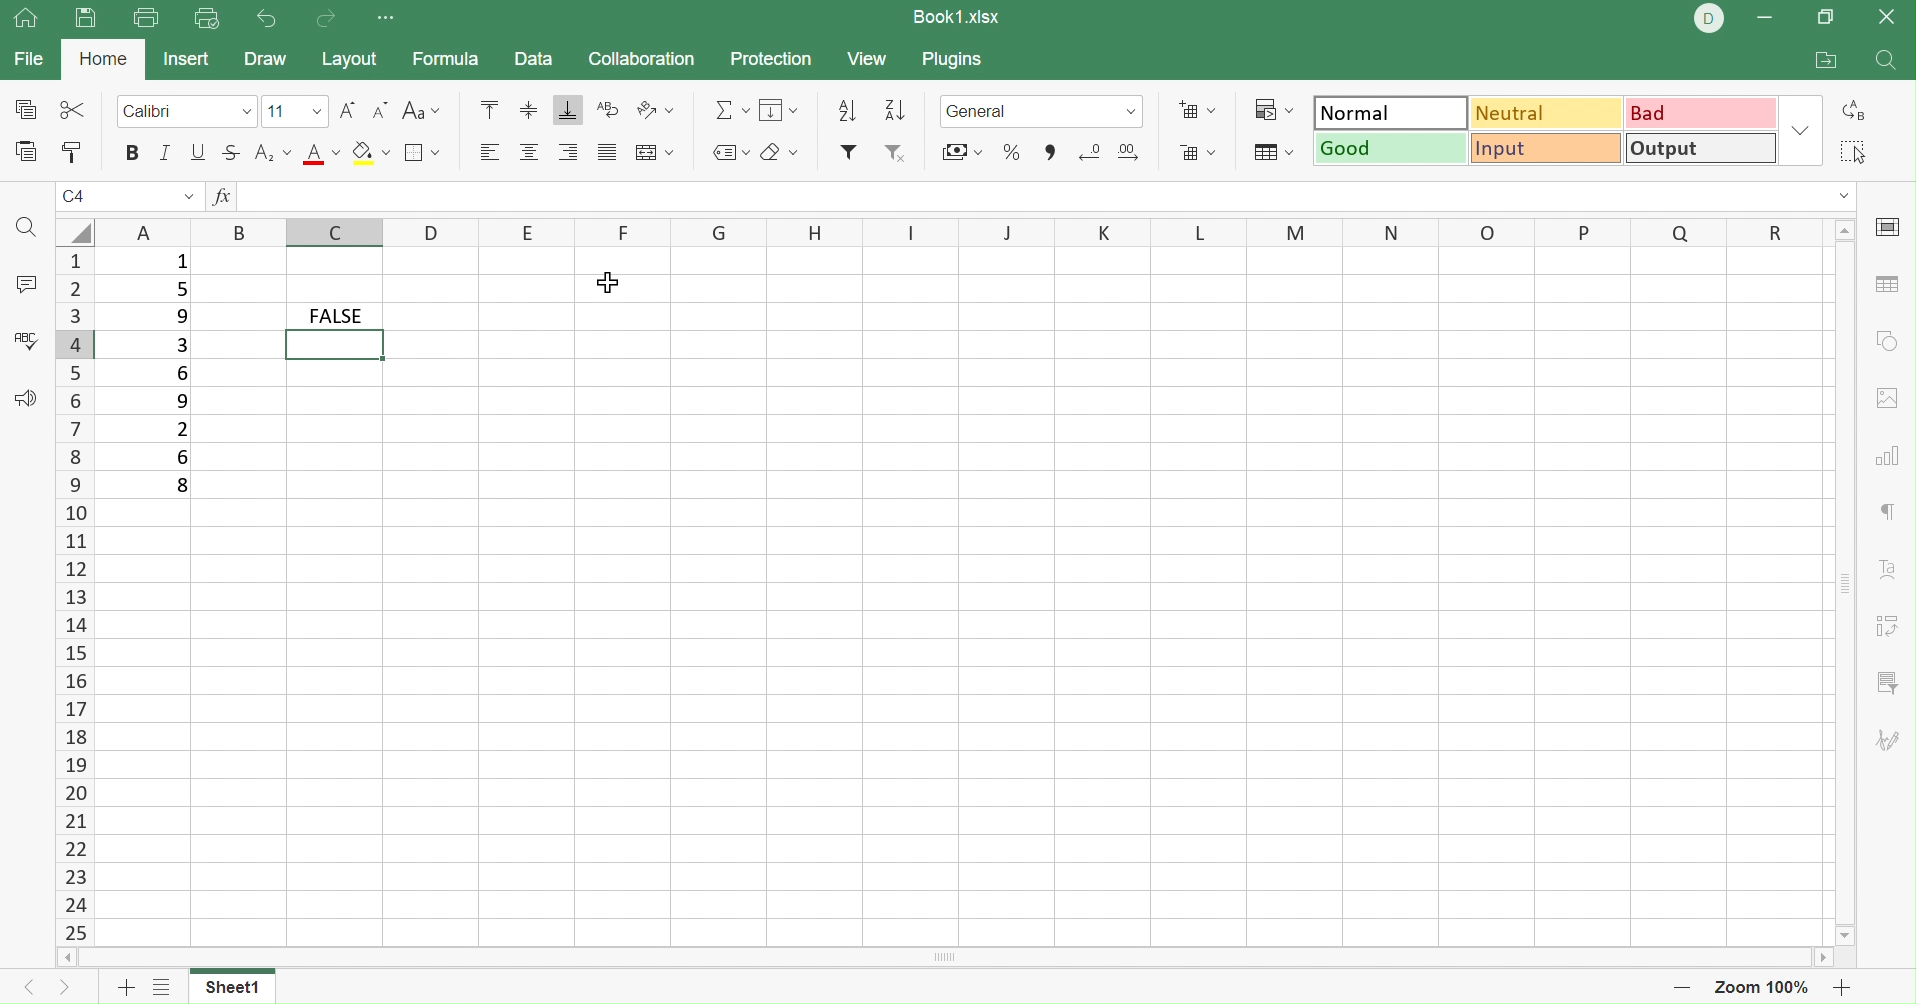 Image resolution: width=1916 pixels, height=1004 pixels. Describe the element at coordinates (769, 59) in the screenshot. I see `Protection` at that location.